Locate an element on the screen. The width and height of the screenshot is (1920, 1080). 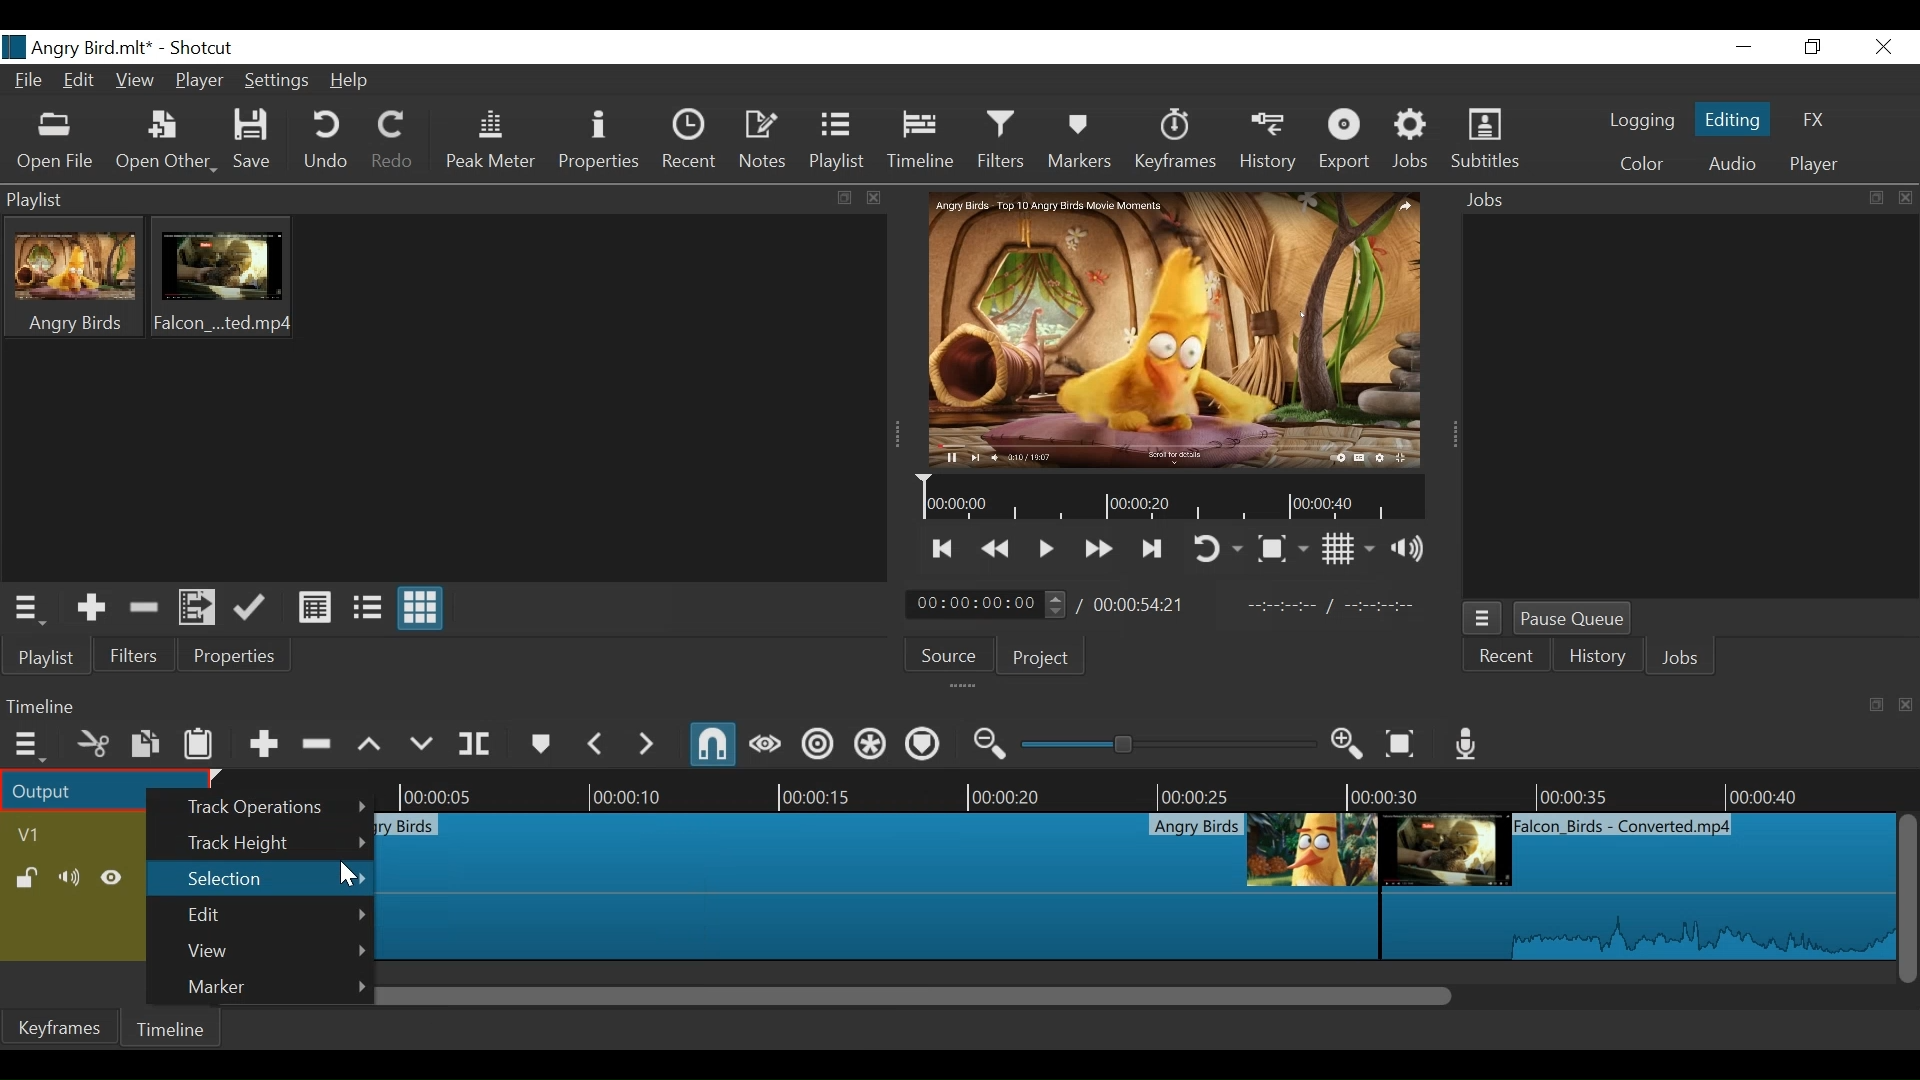
Toggle player looping is located at coordinates (1219, 550).